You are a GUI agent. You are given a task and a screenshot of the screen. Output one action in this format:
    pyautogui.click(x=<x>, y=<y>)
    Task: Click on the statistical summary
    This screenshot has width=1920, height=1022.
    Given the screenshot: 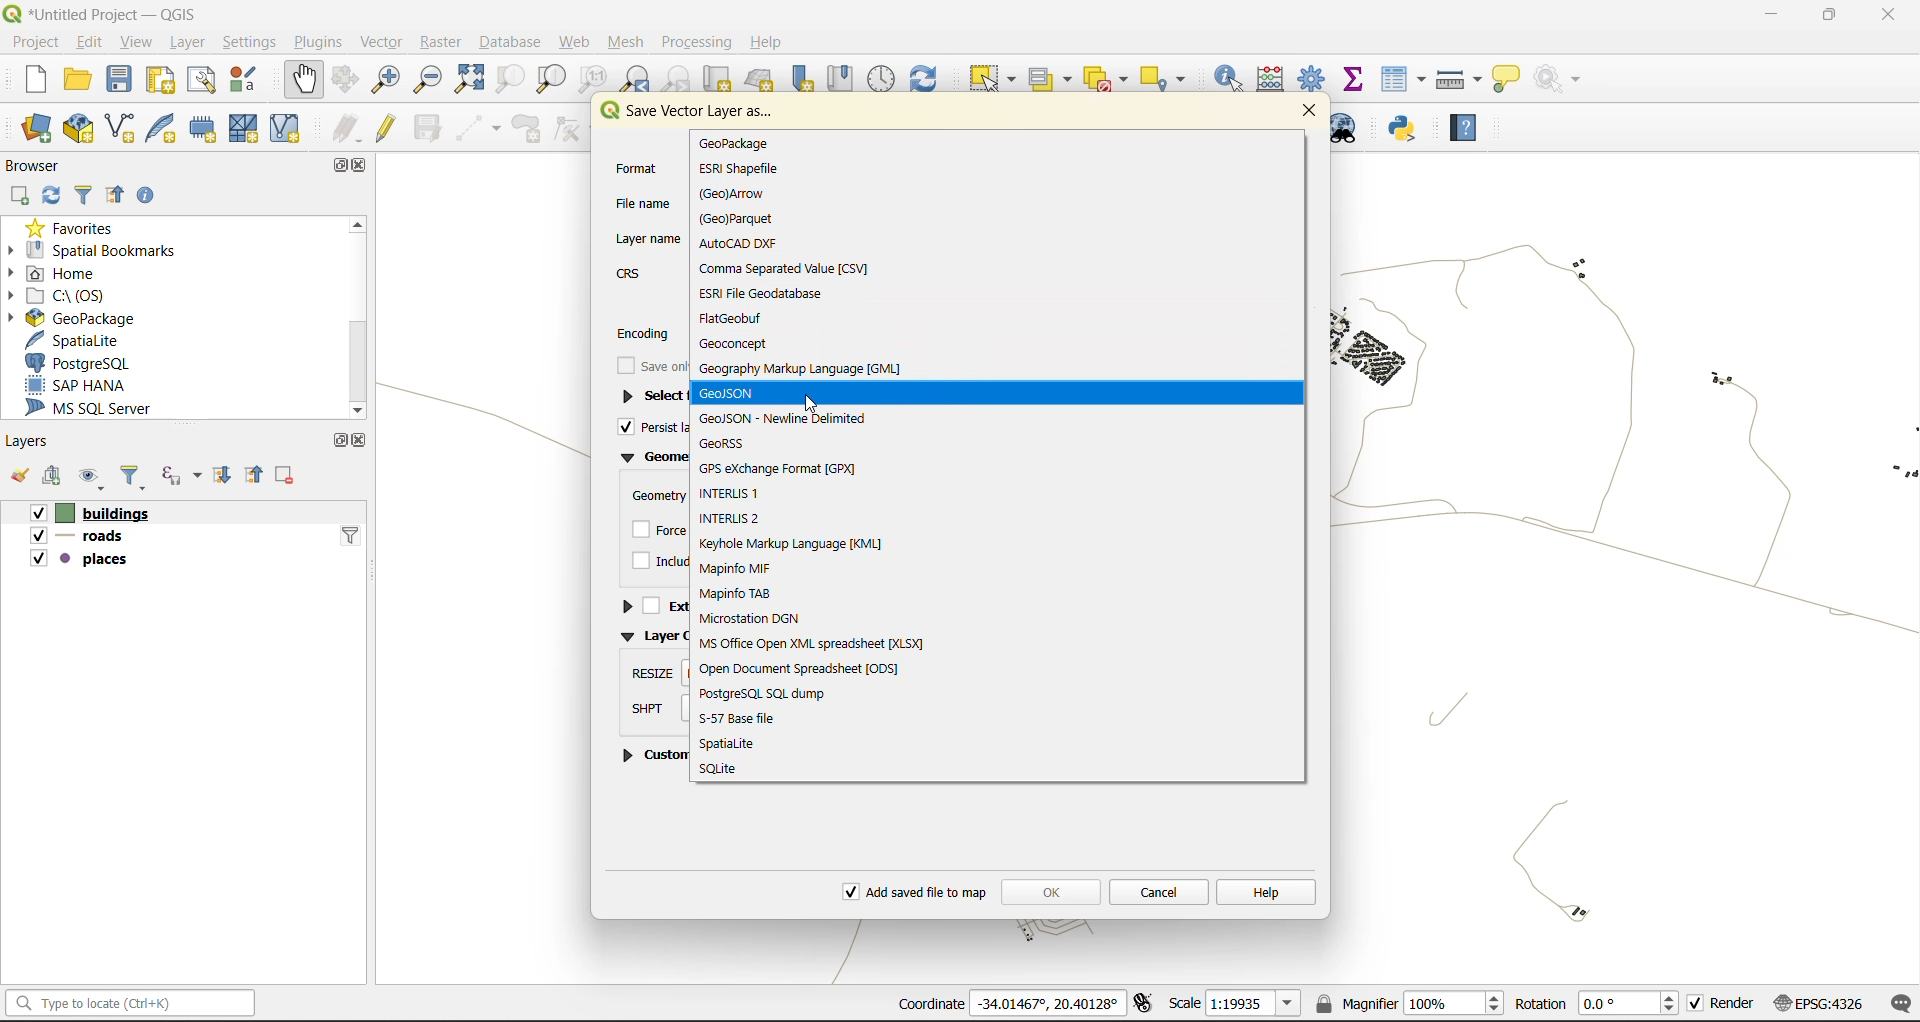 What is the action you would take?
    pyautogui.click(x=1356, y=79)
    